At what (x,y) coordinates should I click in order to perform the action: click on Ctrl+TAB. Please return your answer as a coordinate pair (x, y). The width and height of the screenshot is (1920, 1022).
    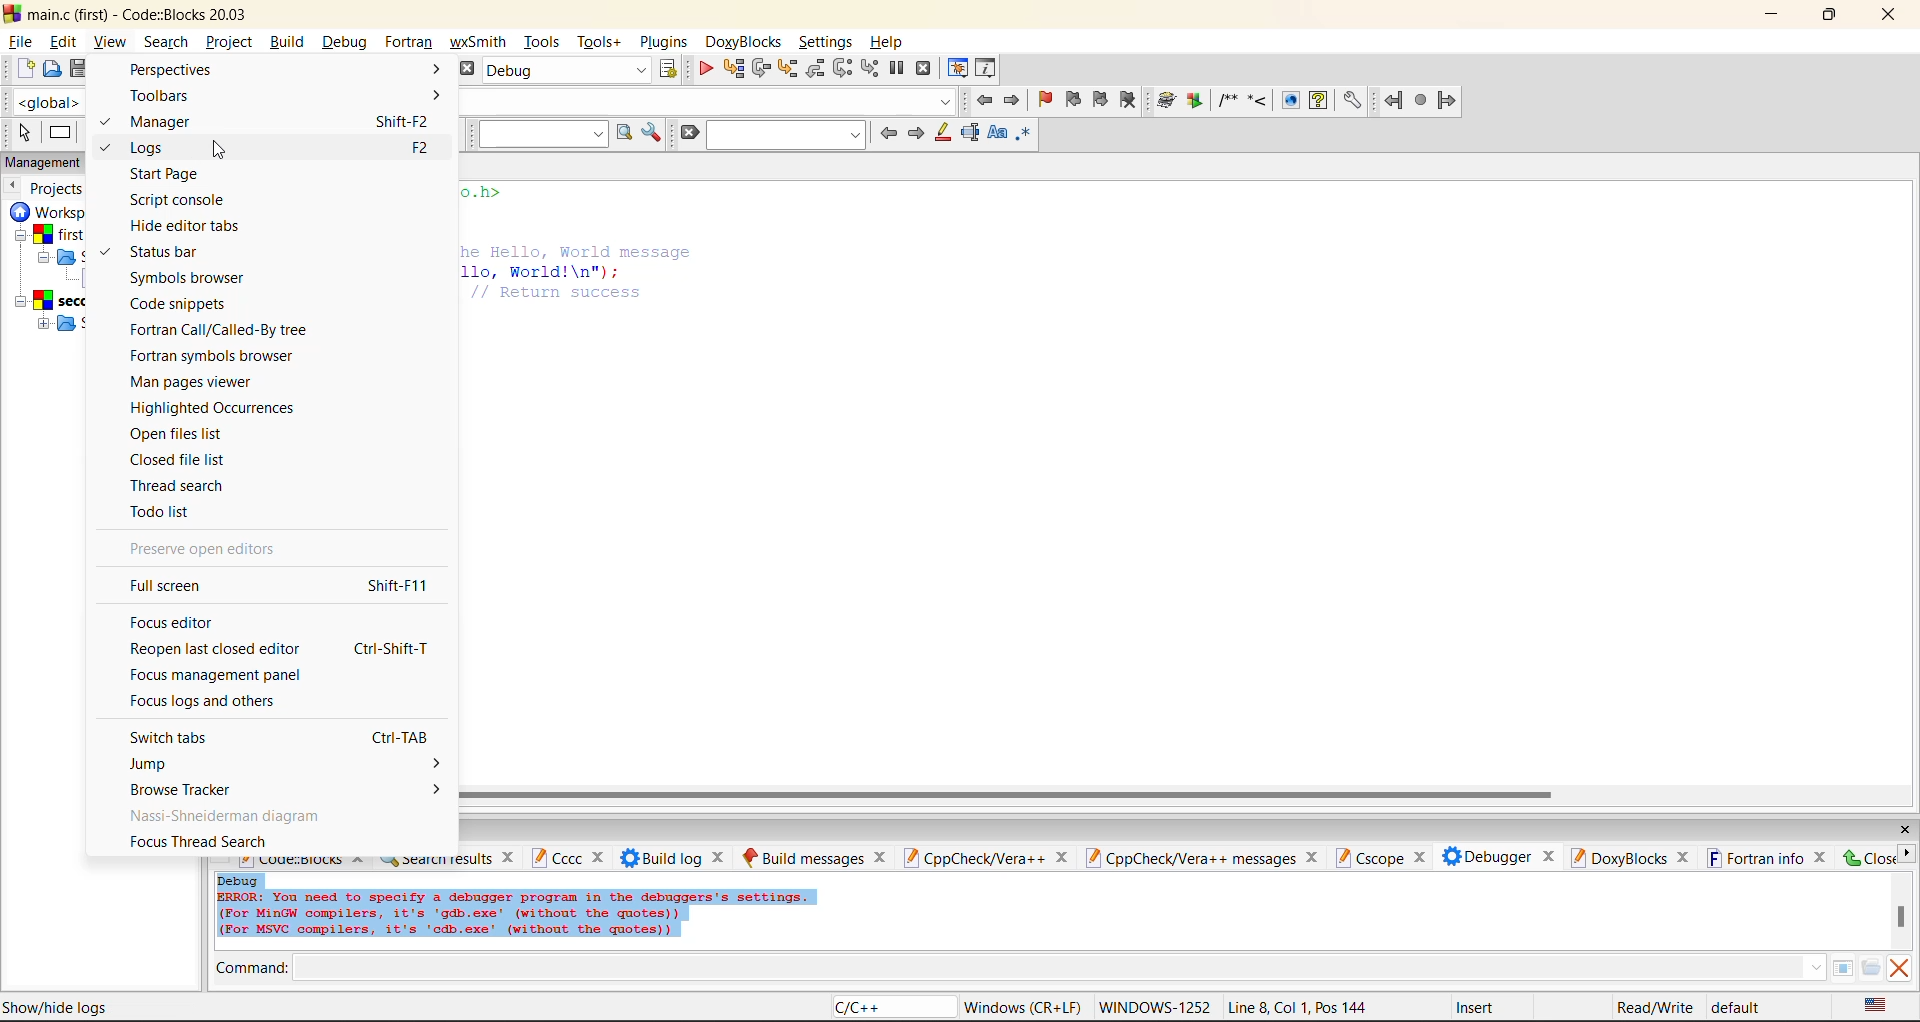
    Looking at the image, I should click on (389, 737).